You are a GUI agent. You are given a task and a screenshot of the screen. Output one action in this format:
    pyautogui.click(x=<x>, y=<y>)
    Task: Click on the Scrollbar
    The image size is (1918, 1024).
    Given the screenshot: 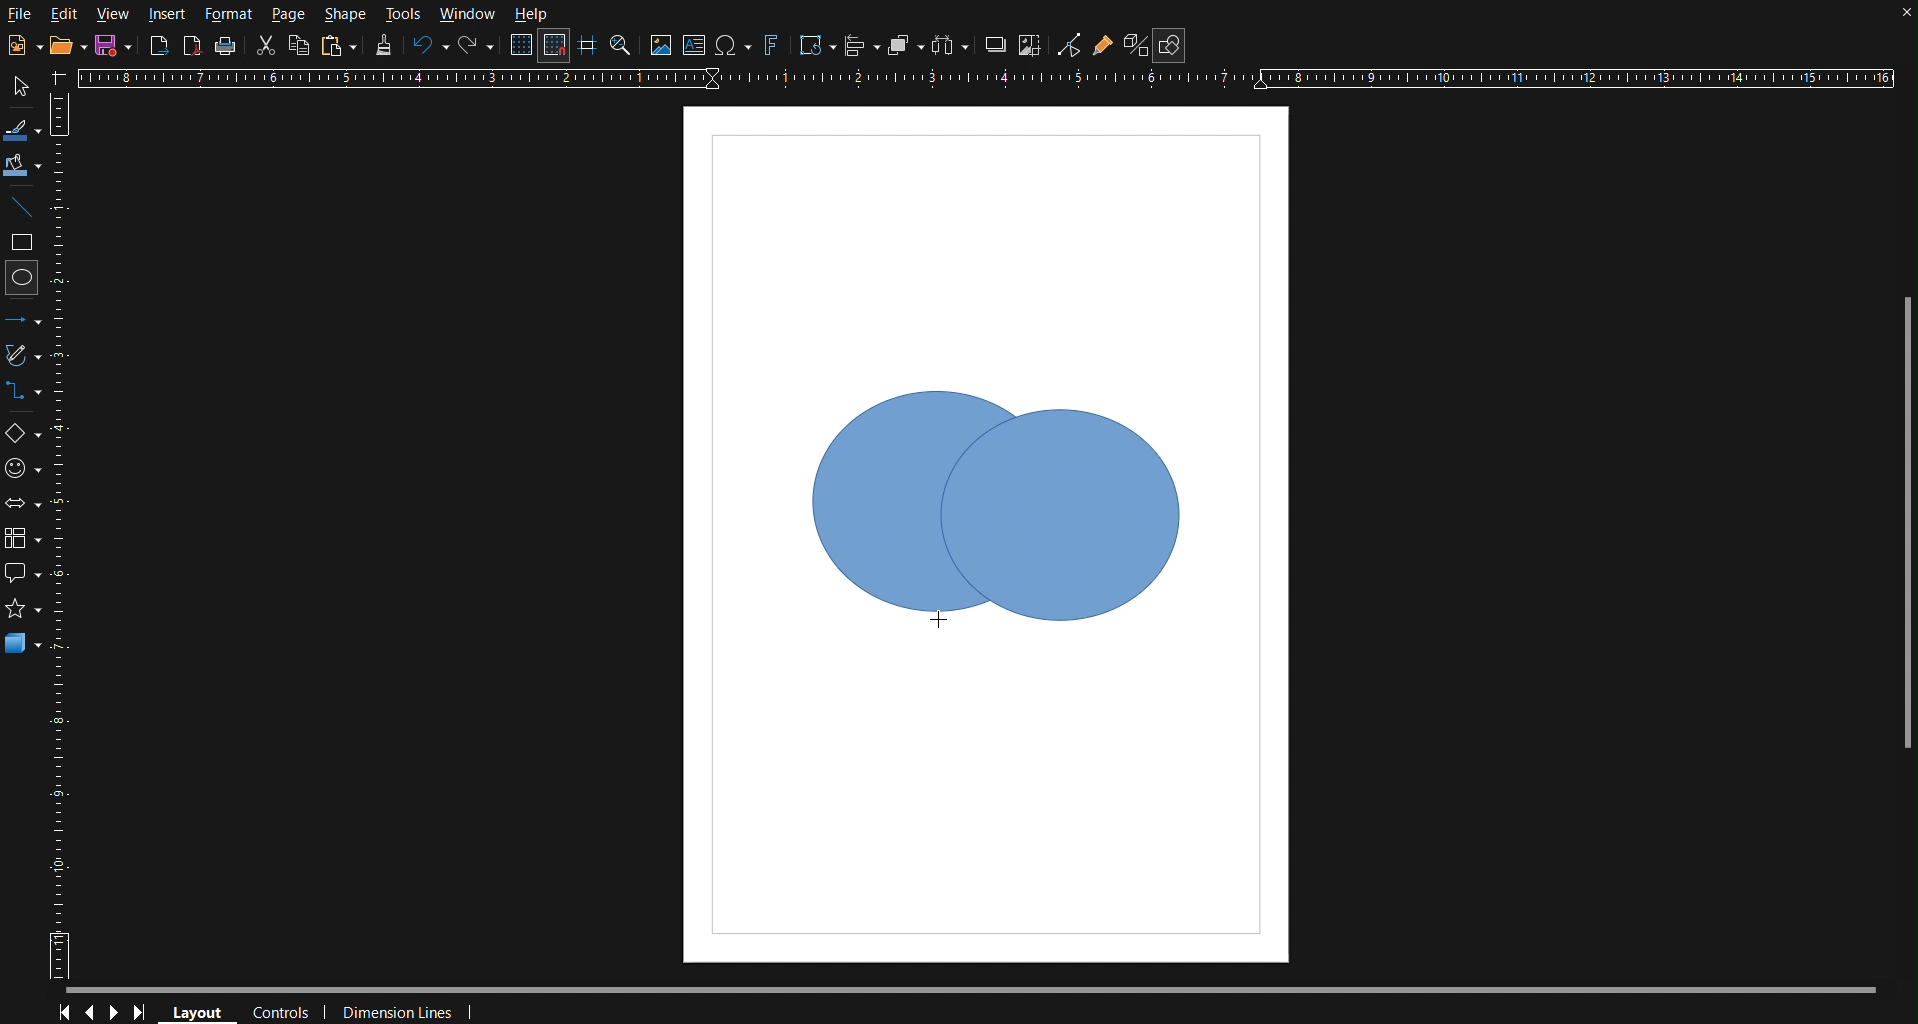 What is the action you would take?
    pyautogui.click(x=987, y=984)
    